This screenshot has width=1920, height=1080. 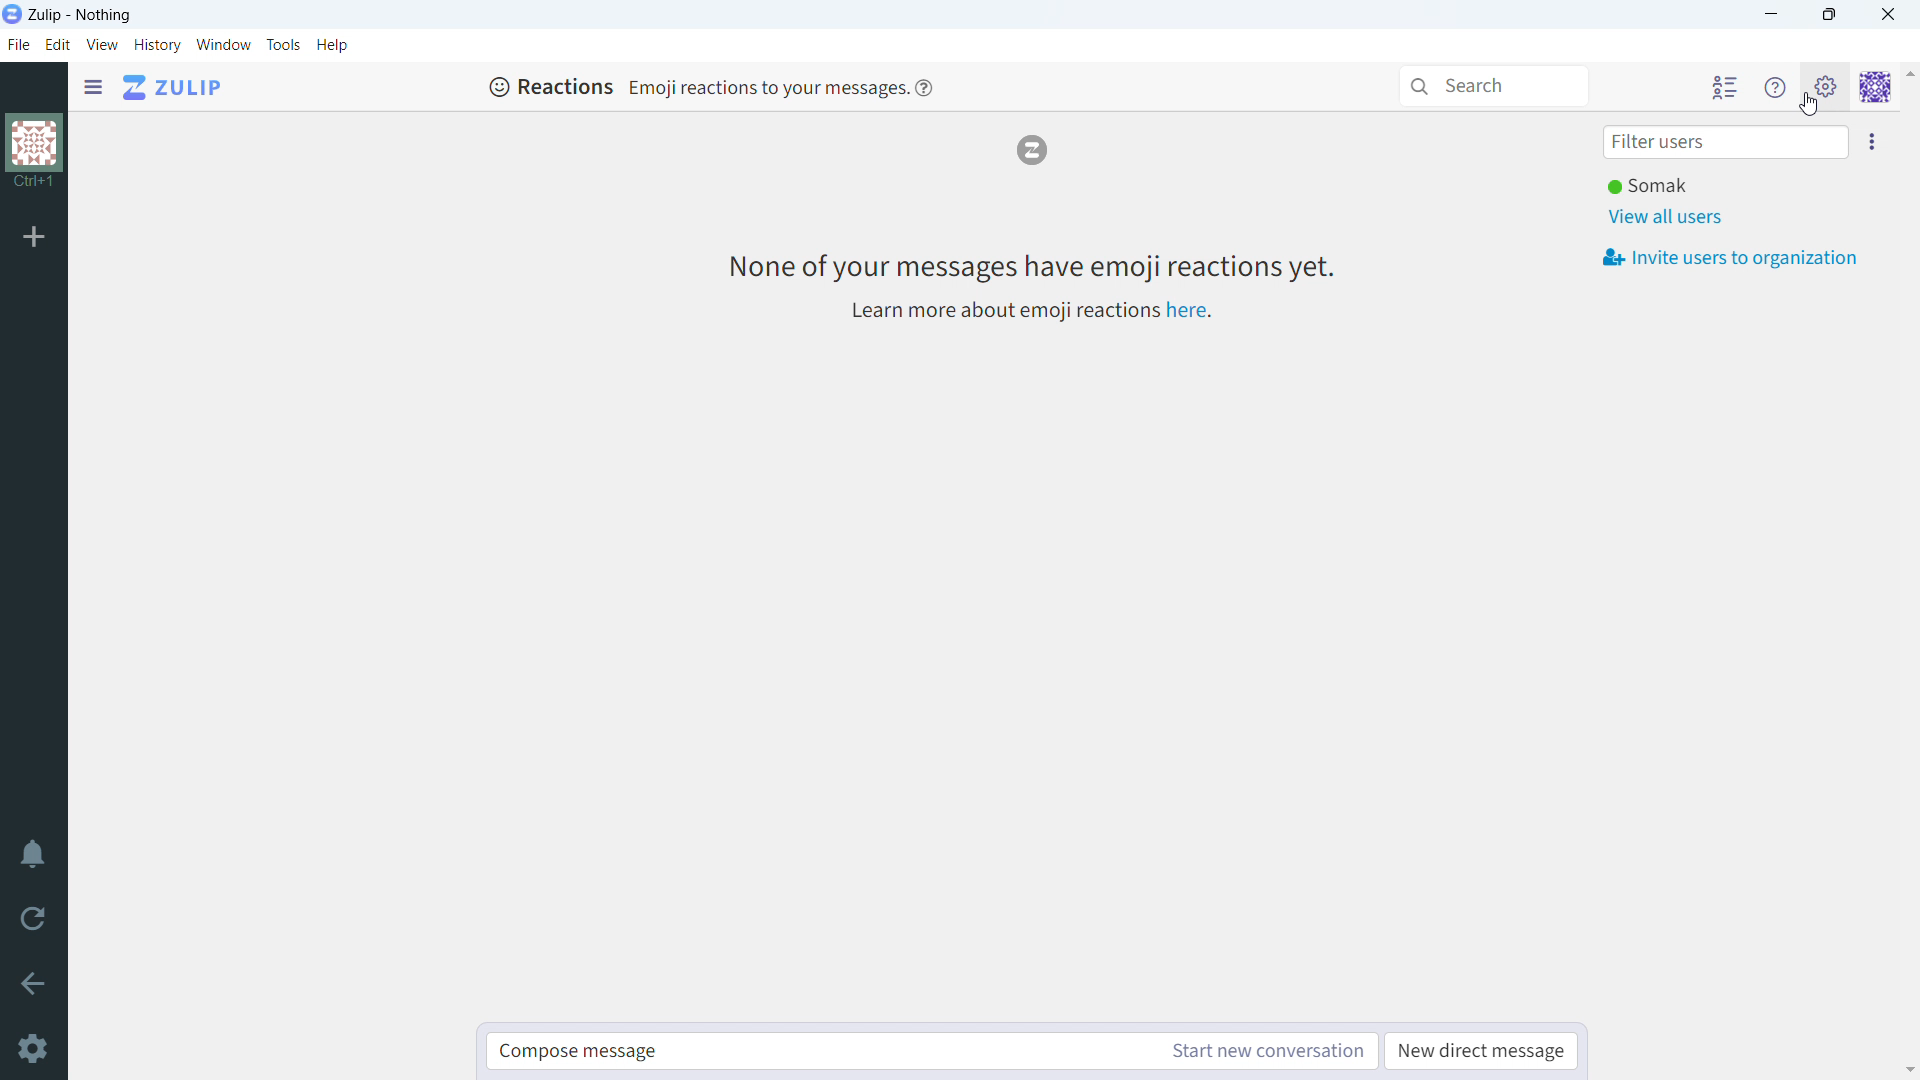 I want to click on Emoji reactions to your messages, so click(x=766, y=87).